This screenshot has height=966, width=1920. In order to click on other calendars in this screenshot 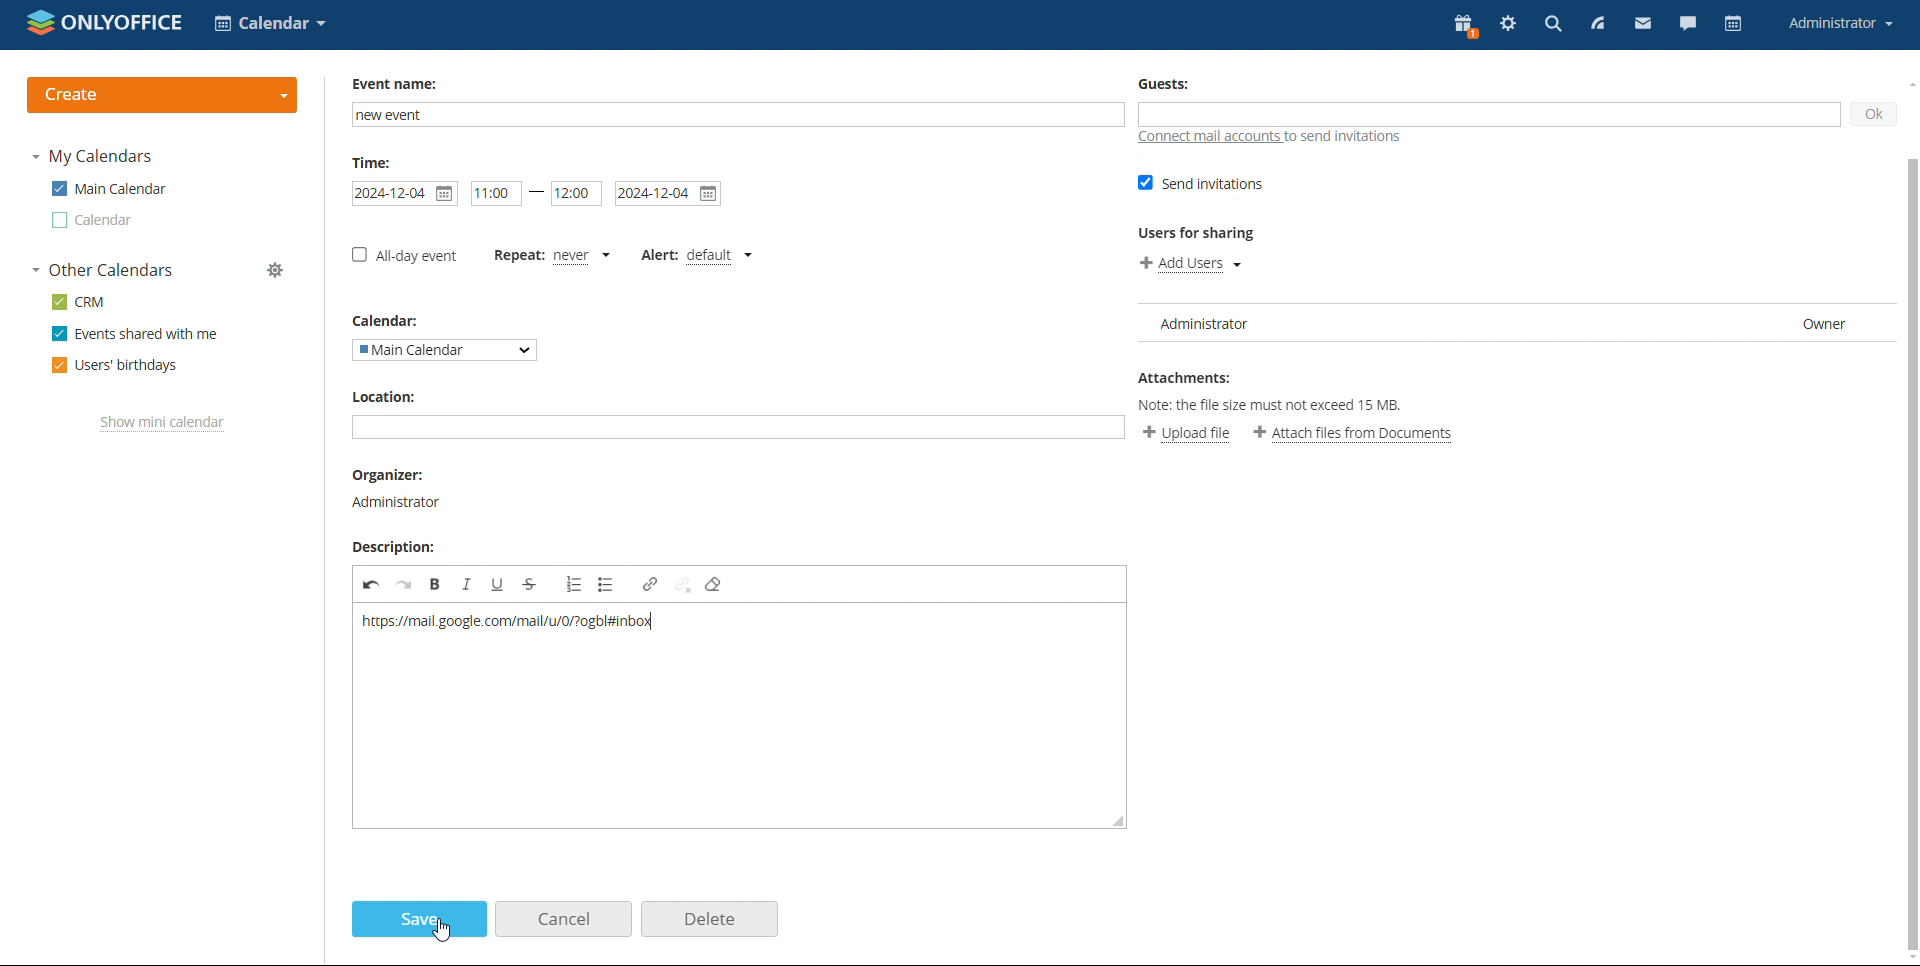, I will do `click(103, 271)`.